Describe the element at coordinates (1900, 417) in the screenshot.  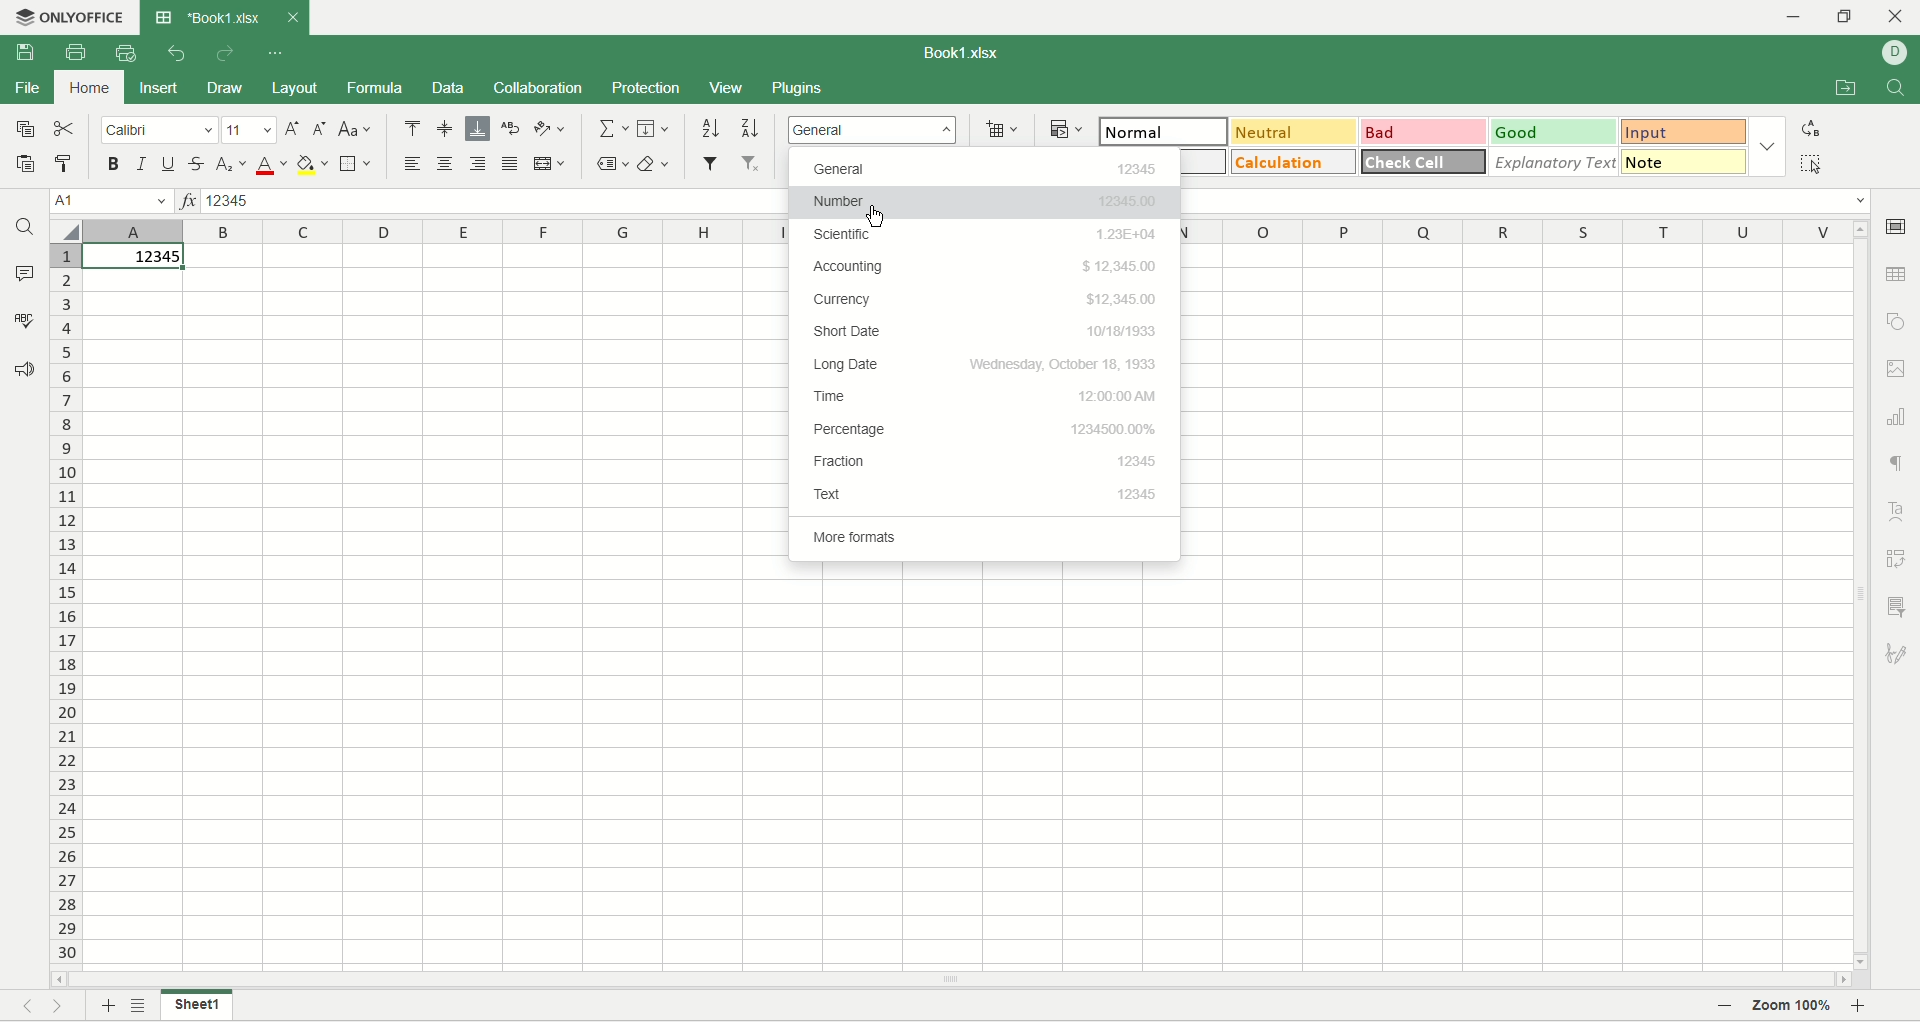
I see `graph settings` at that location.